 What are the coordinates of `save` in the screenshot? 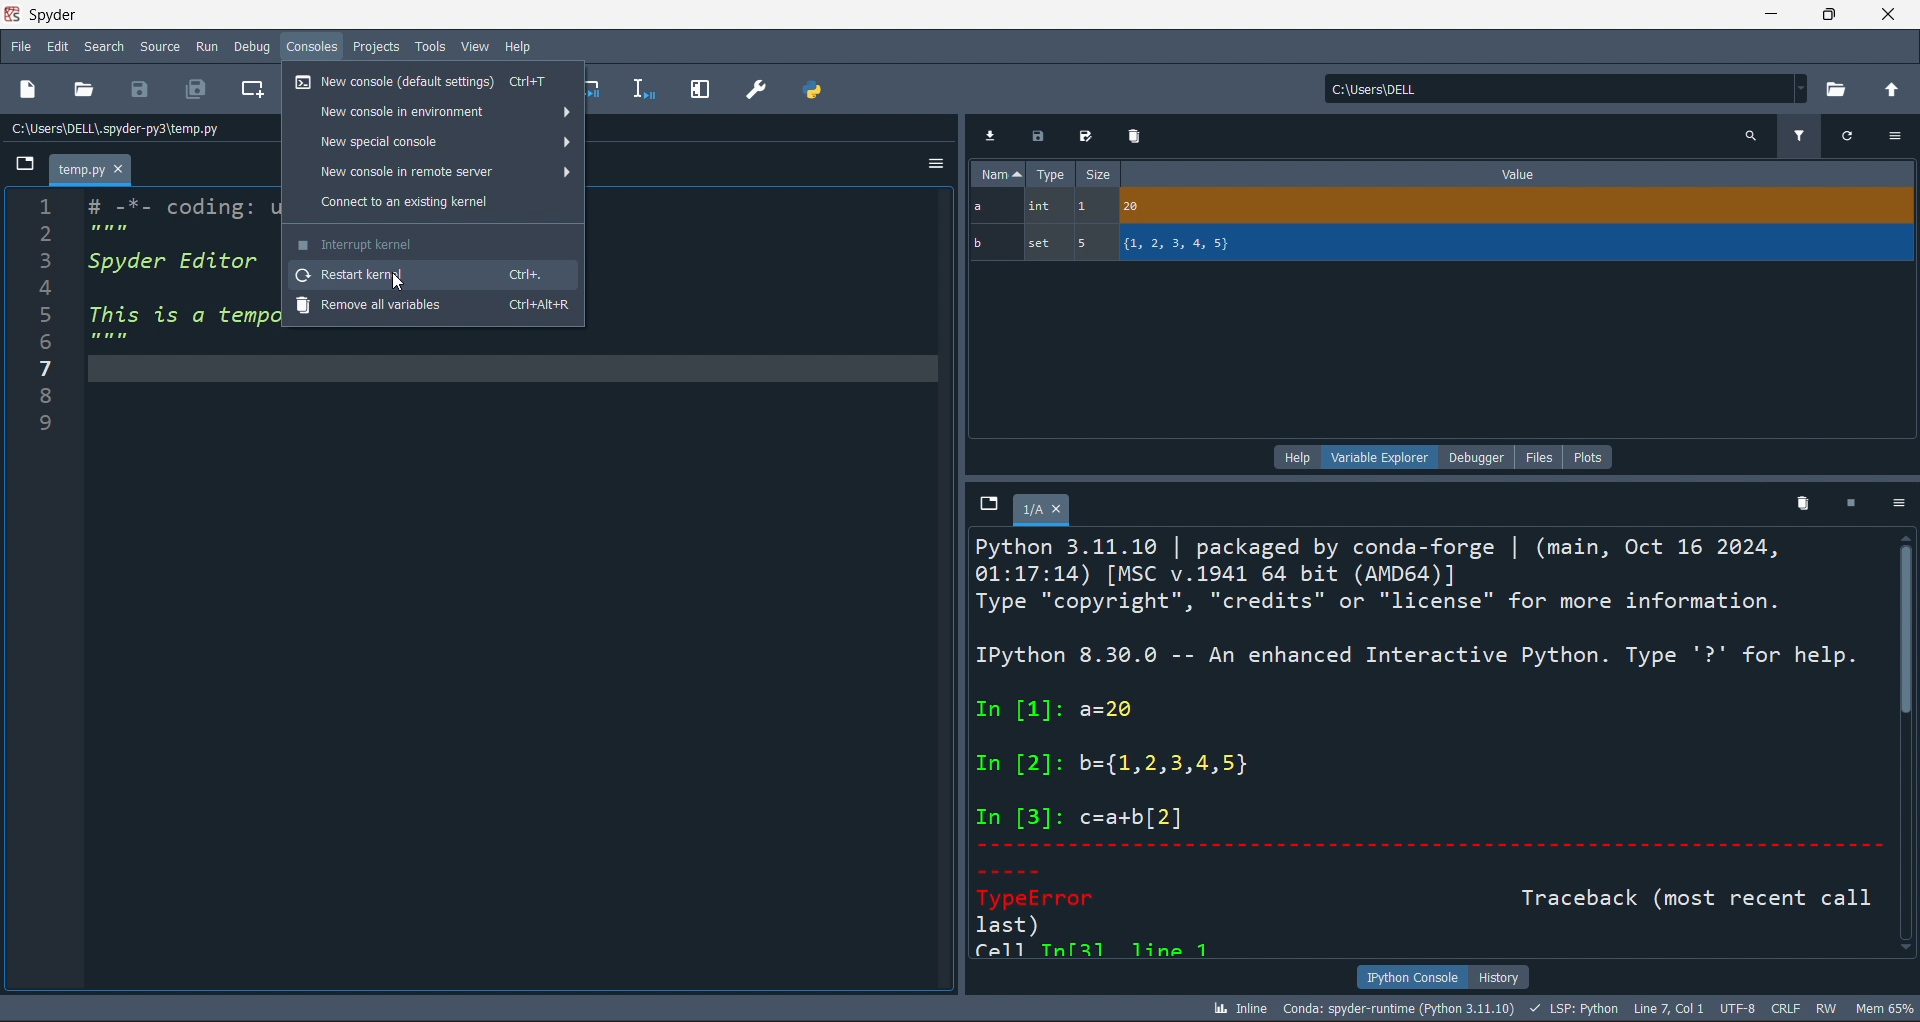 It's located at (1040, 137).